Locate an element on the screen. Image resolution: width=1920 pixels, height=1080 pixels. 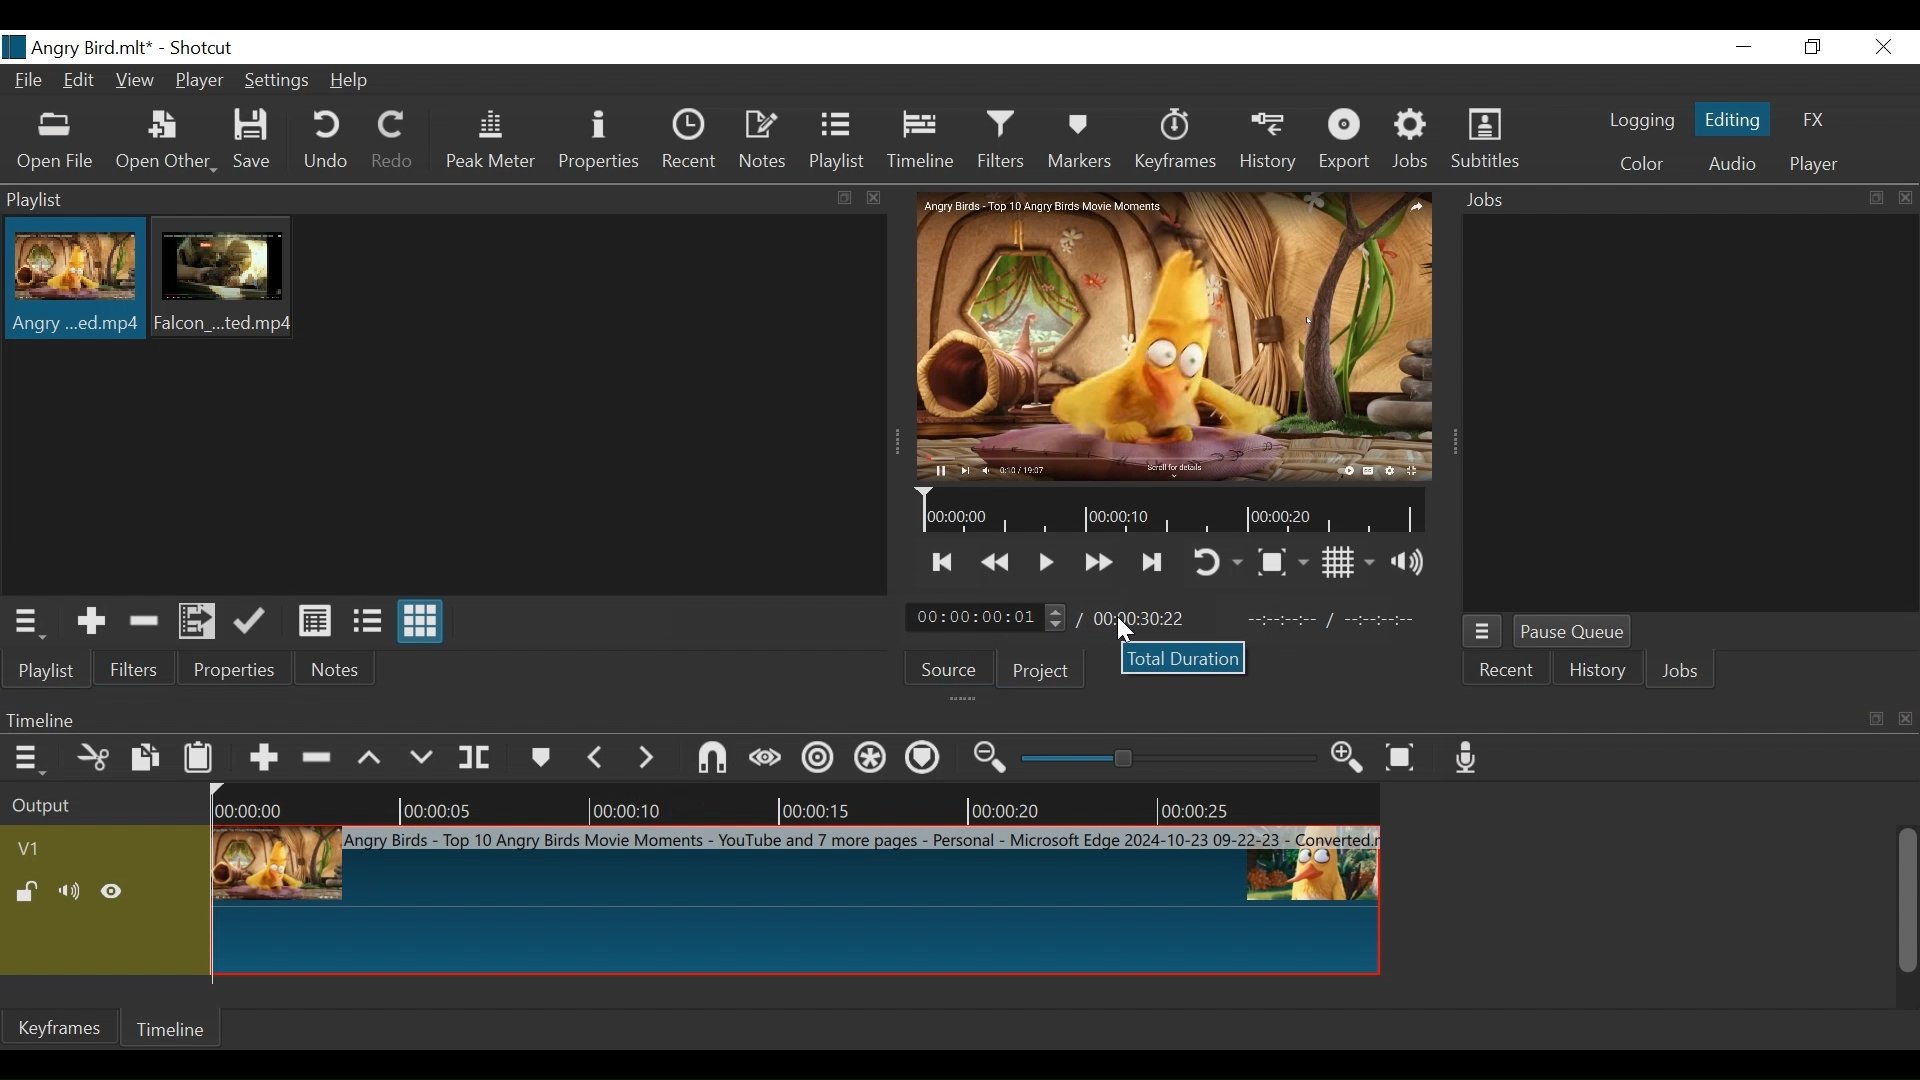
Open File is located at coordinates (55, 140).